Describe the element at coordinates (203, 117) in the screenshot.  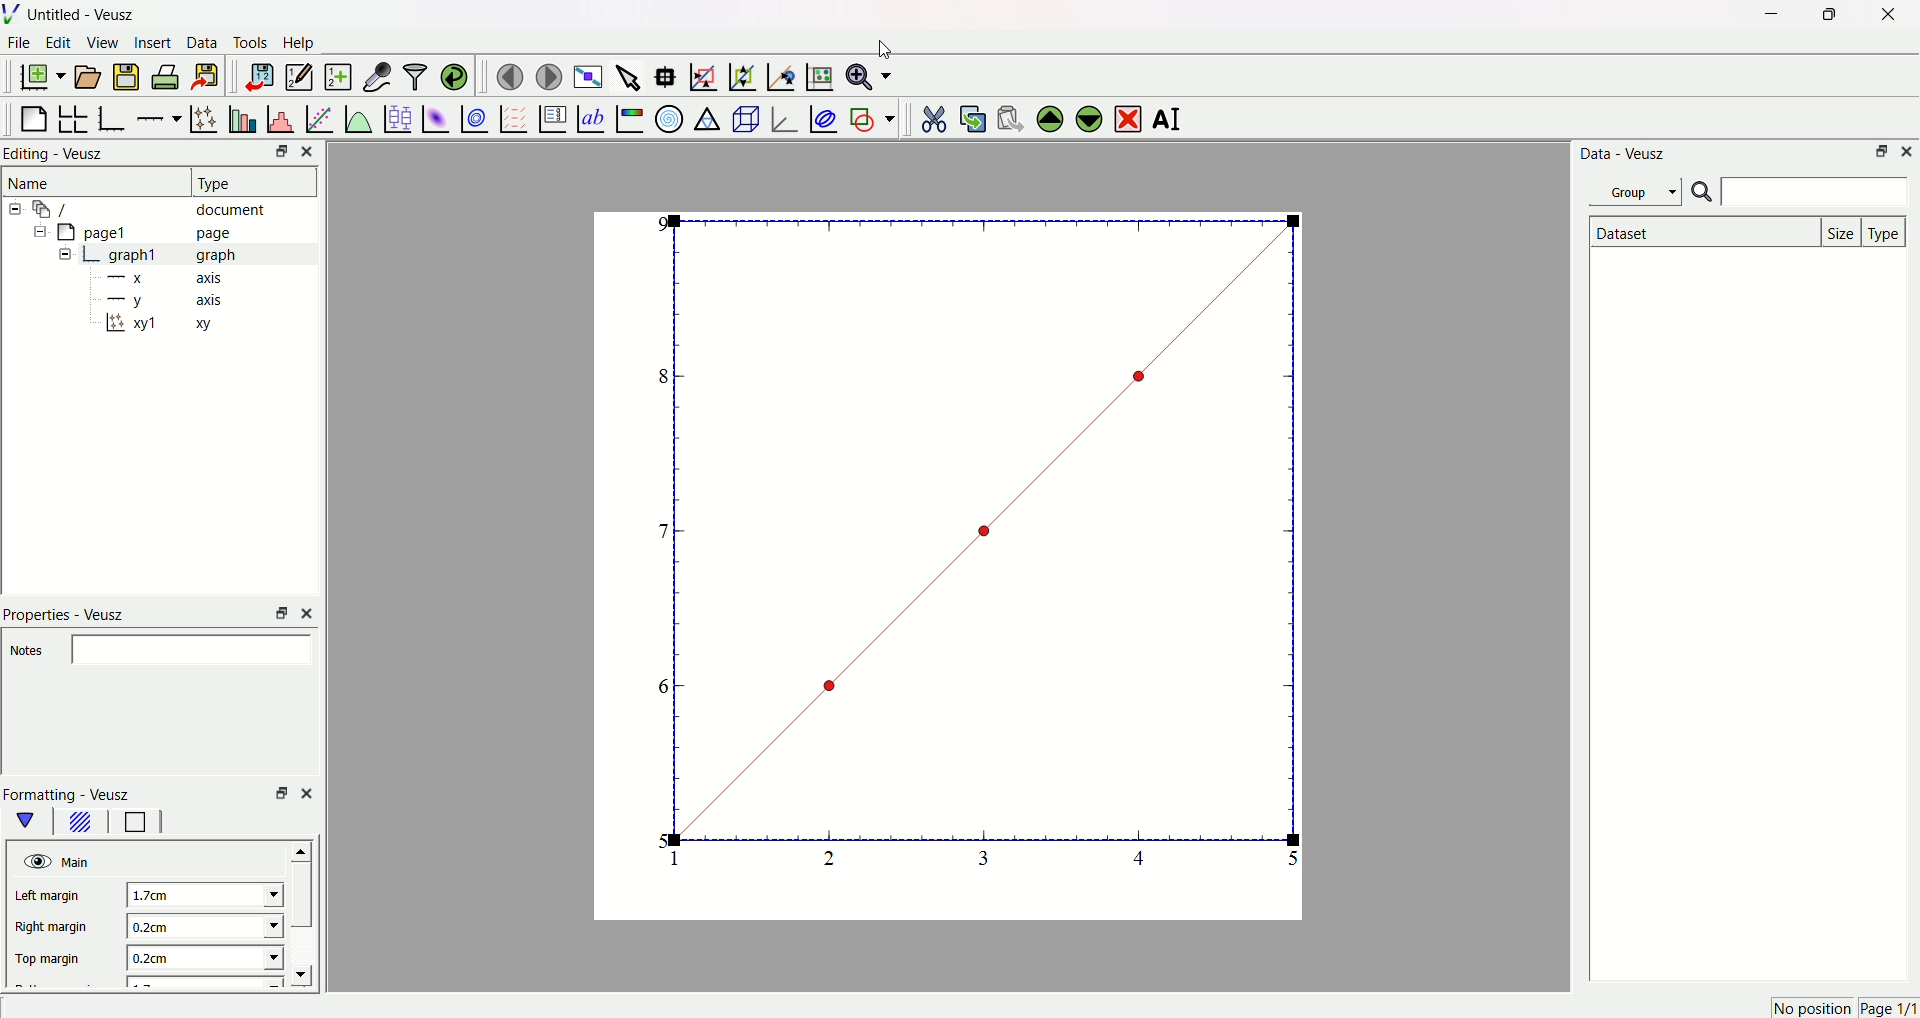
I see `lines and error bars` at that location.